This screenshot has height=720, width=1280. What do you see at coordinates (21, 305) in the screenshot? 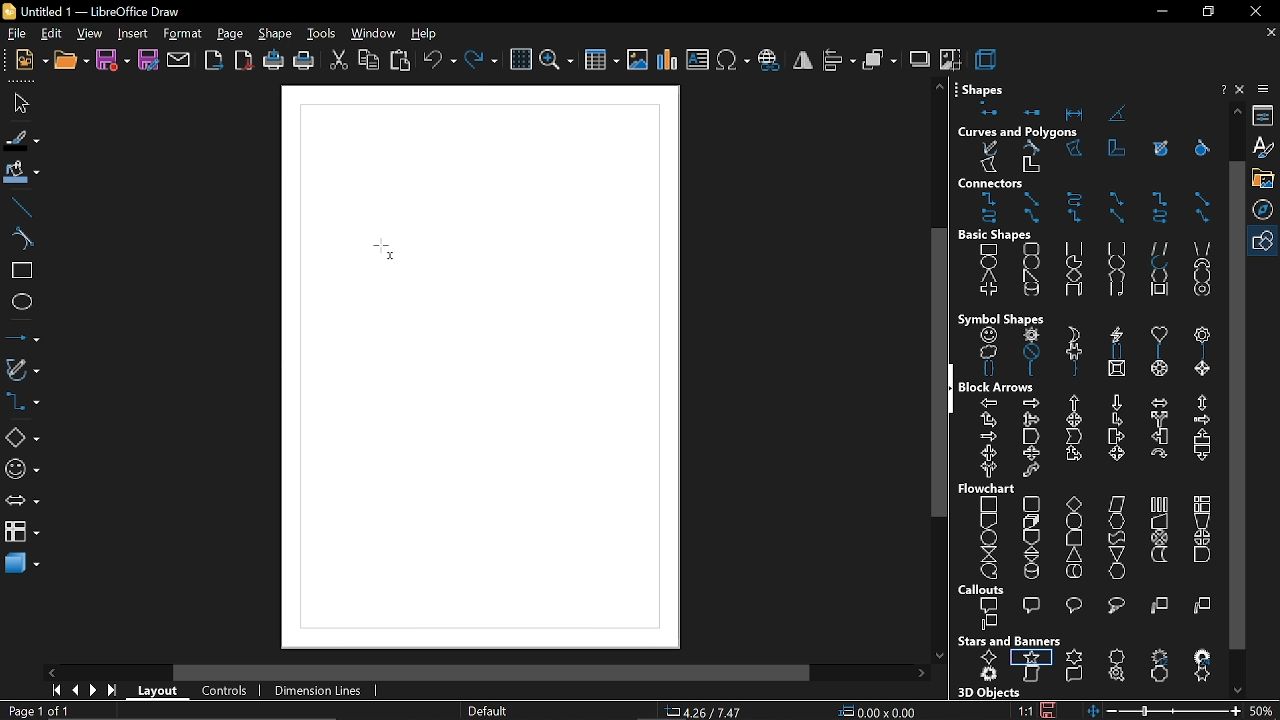
I see `ellipse` at bounding box center [21, 305].